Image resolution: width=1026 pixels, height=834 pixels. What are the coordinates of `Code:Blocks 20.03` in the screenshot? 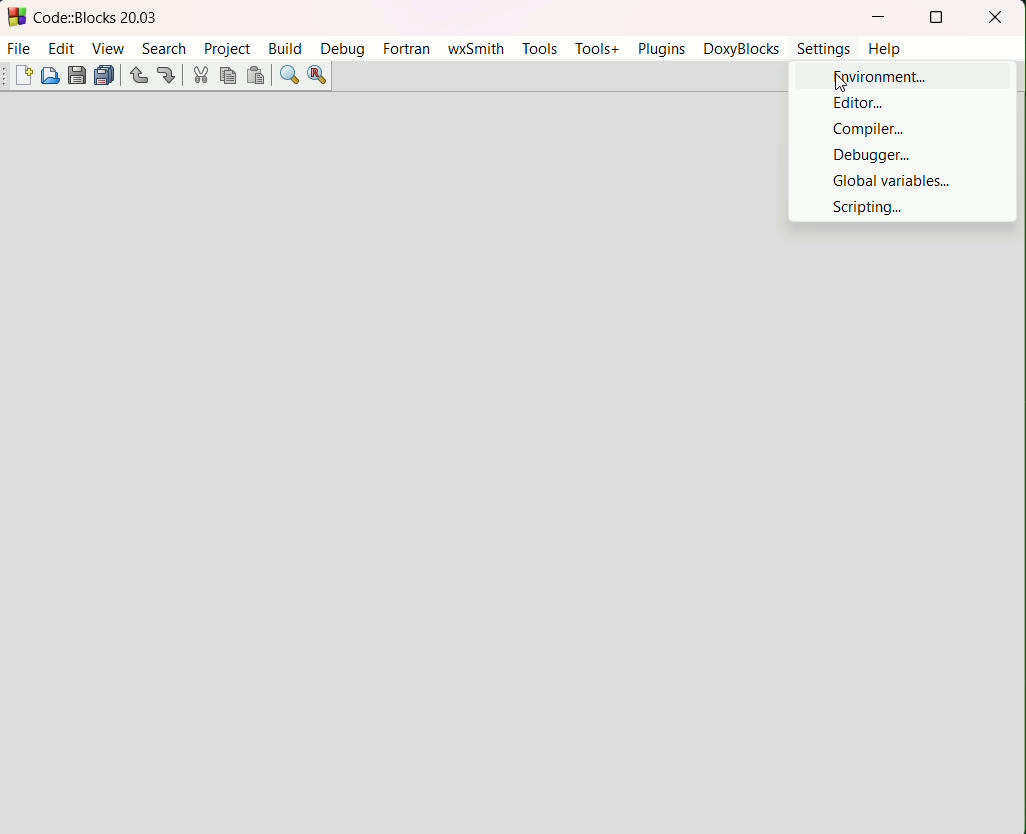 It's located at (96, 18).